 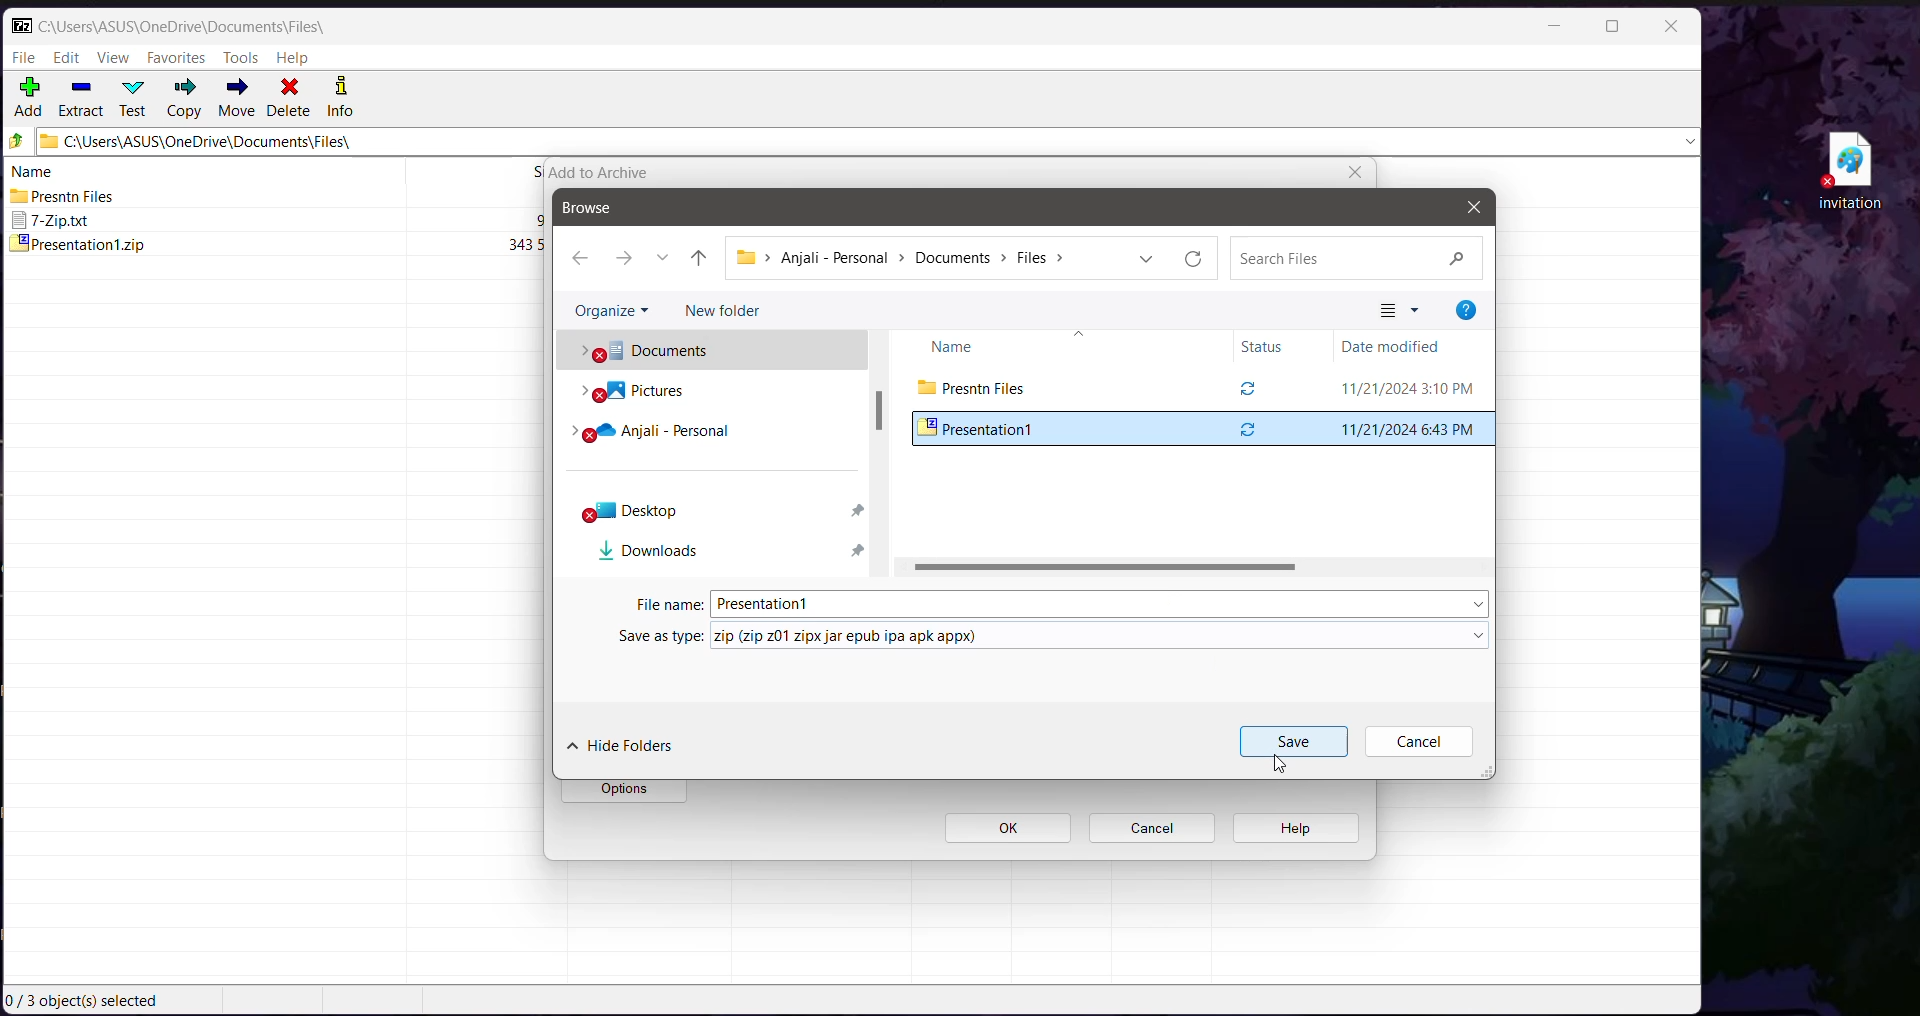 What do you see at coordinates (615, 311) in the screenshot?
I see `Organize` at bounding box center [615, 311].